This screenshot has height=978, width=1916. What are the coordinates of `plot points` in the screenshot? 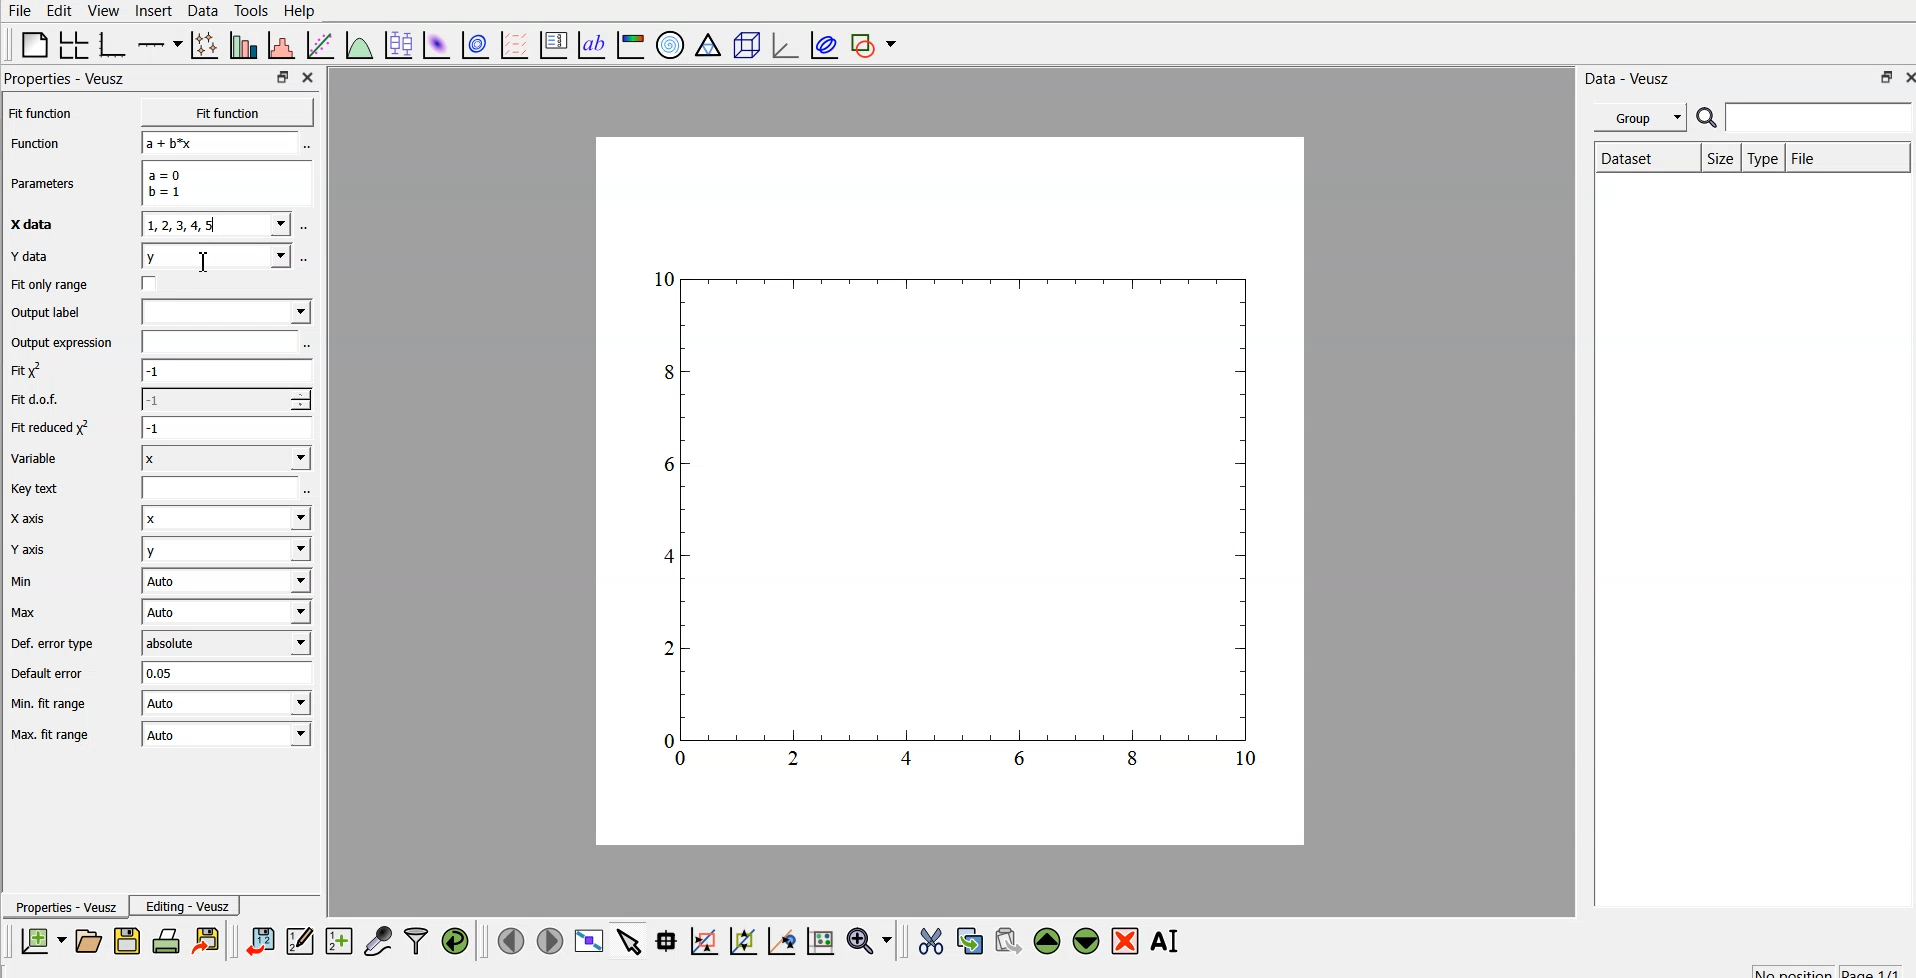 It's located at (205, 45).